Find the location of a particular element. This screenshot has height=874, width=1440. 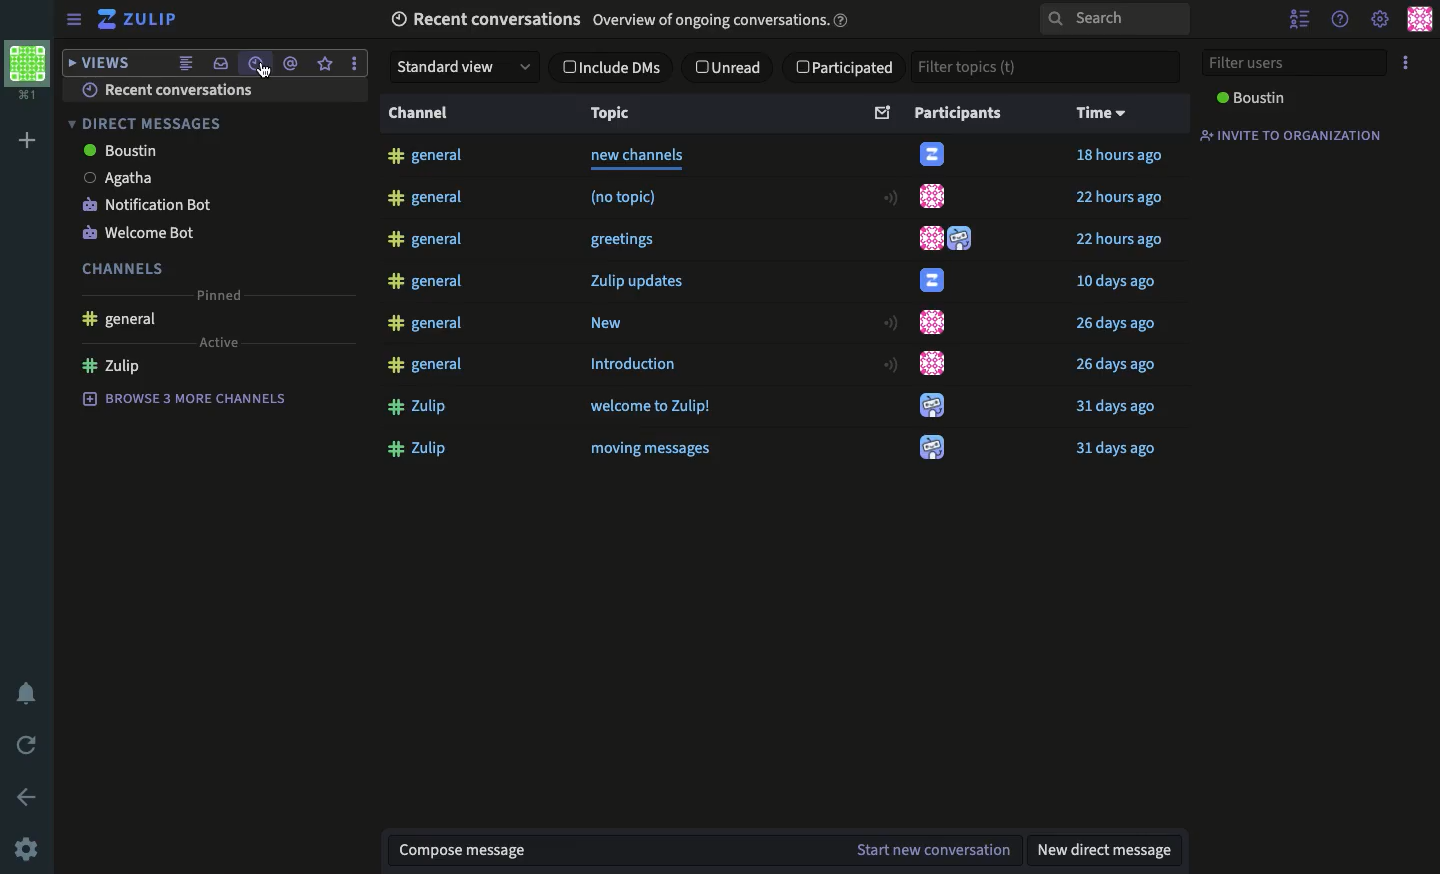

views is located at coordinates (100, 64).